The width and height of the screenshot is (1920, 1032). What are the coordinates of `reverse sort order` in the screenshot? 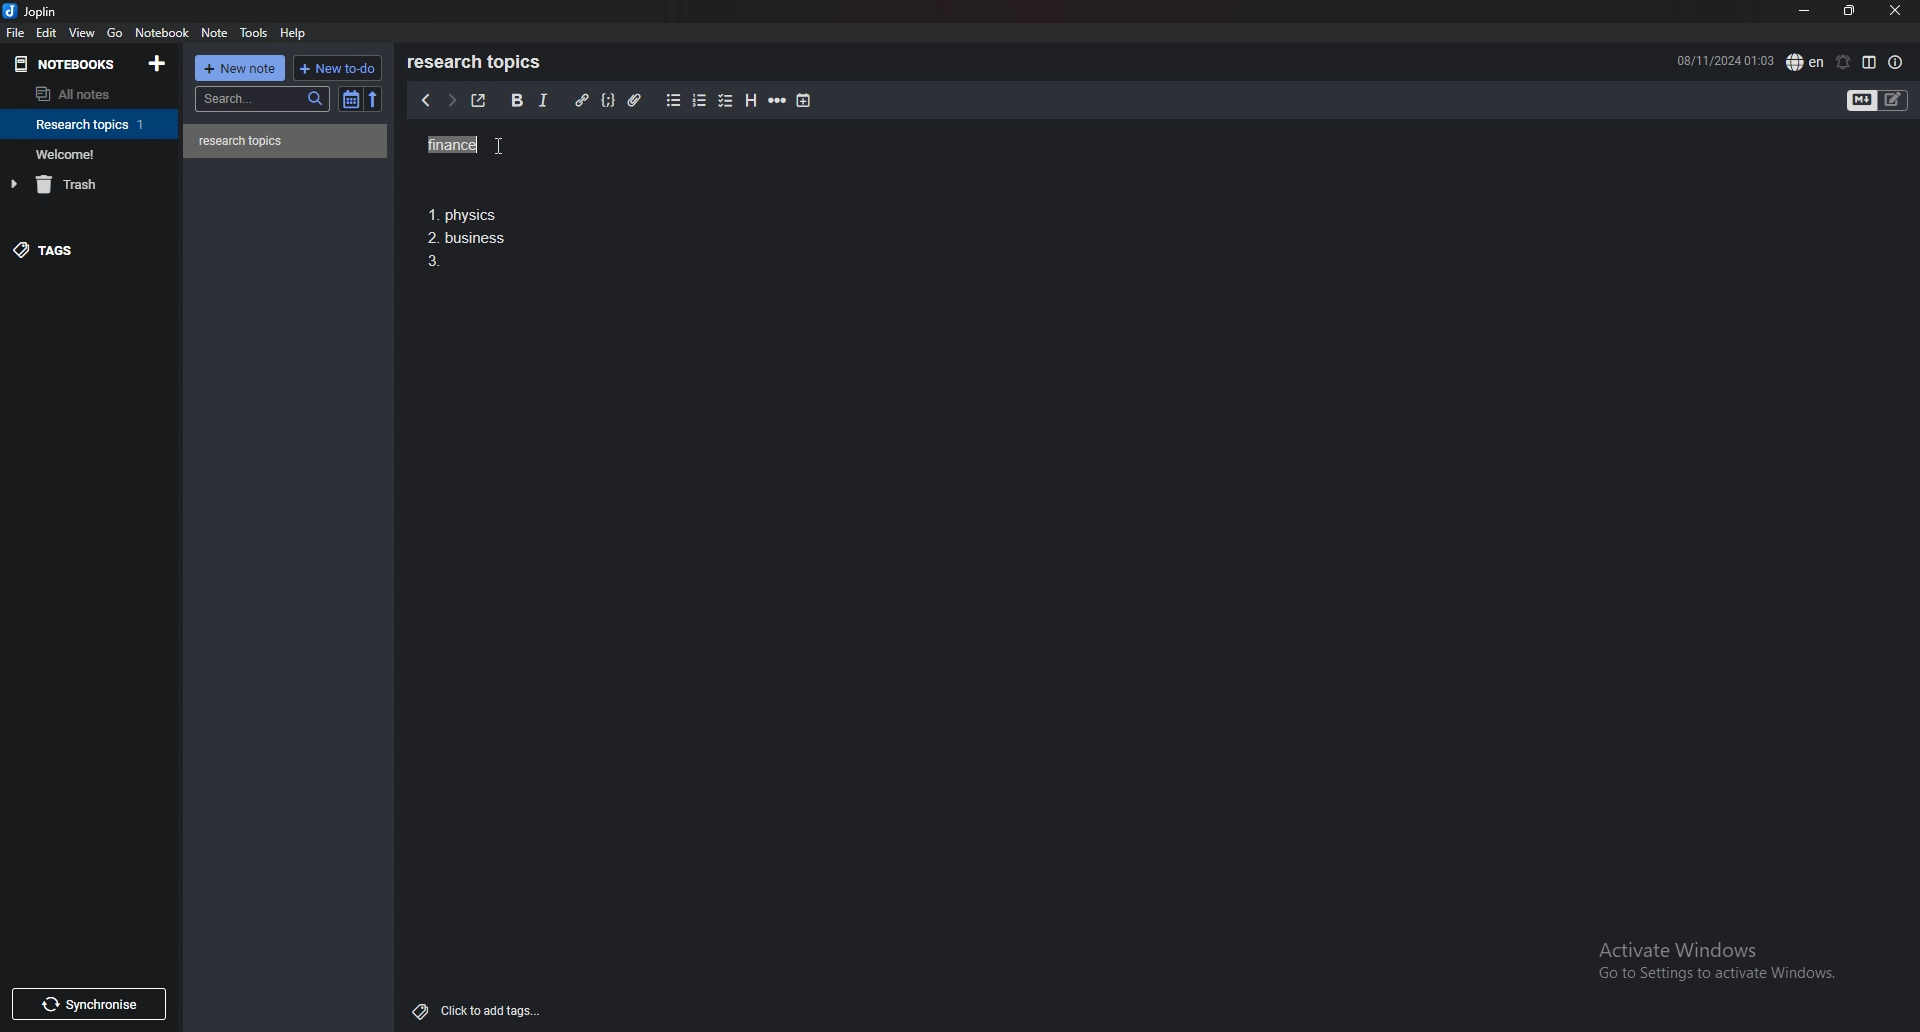 It's located at (372, 99).